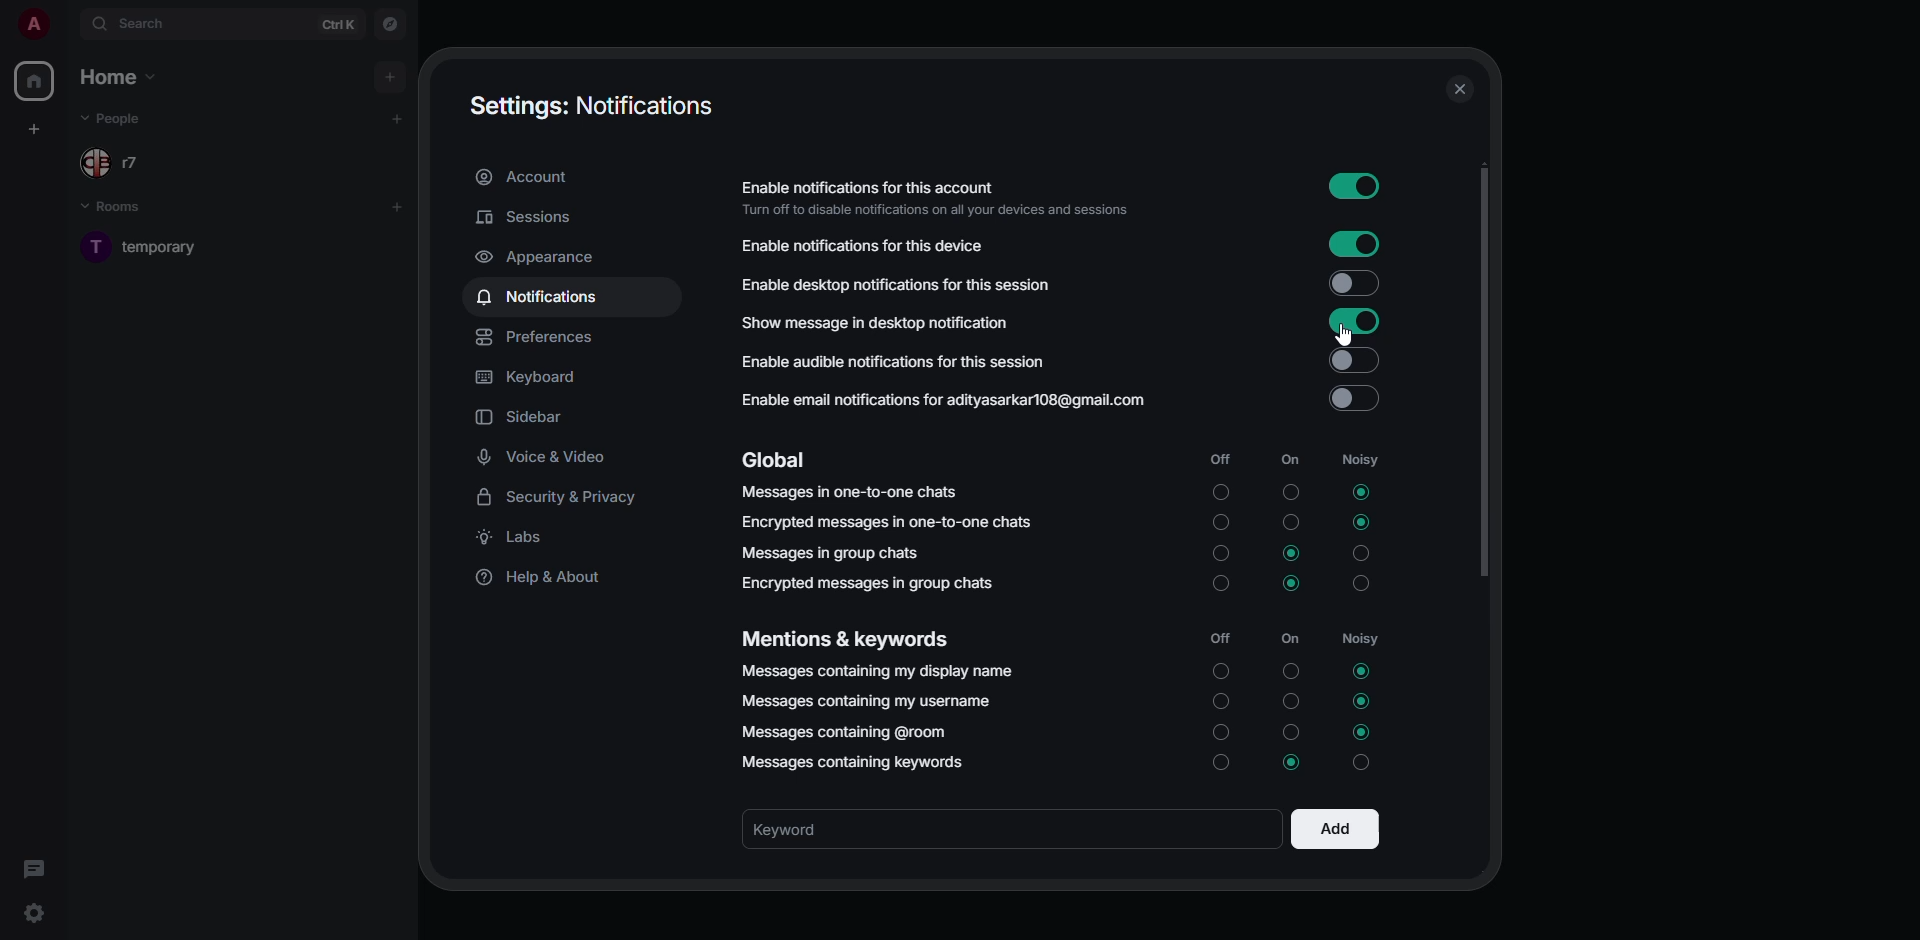  Describe the element at coordinates (148, 24) in the screenshot. I see `search` at that location.